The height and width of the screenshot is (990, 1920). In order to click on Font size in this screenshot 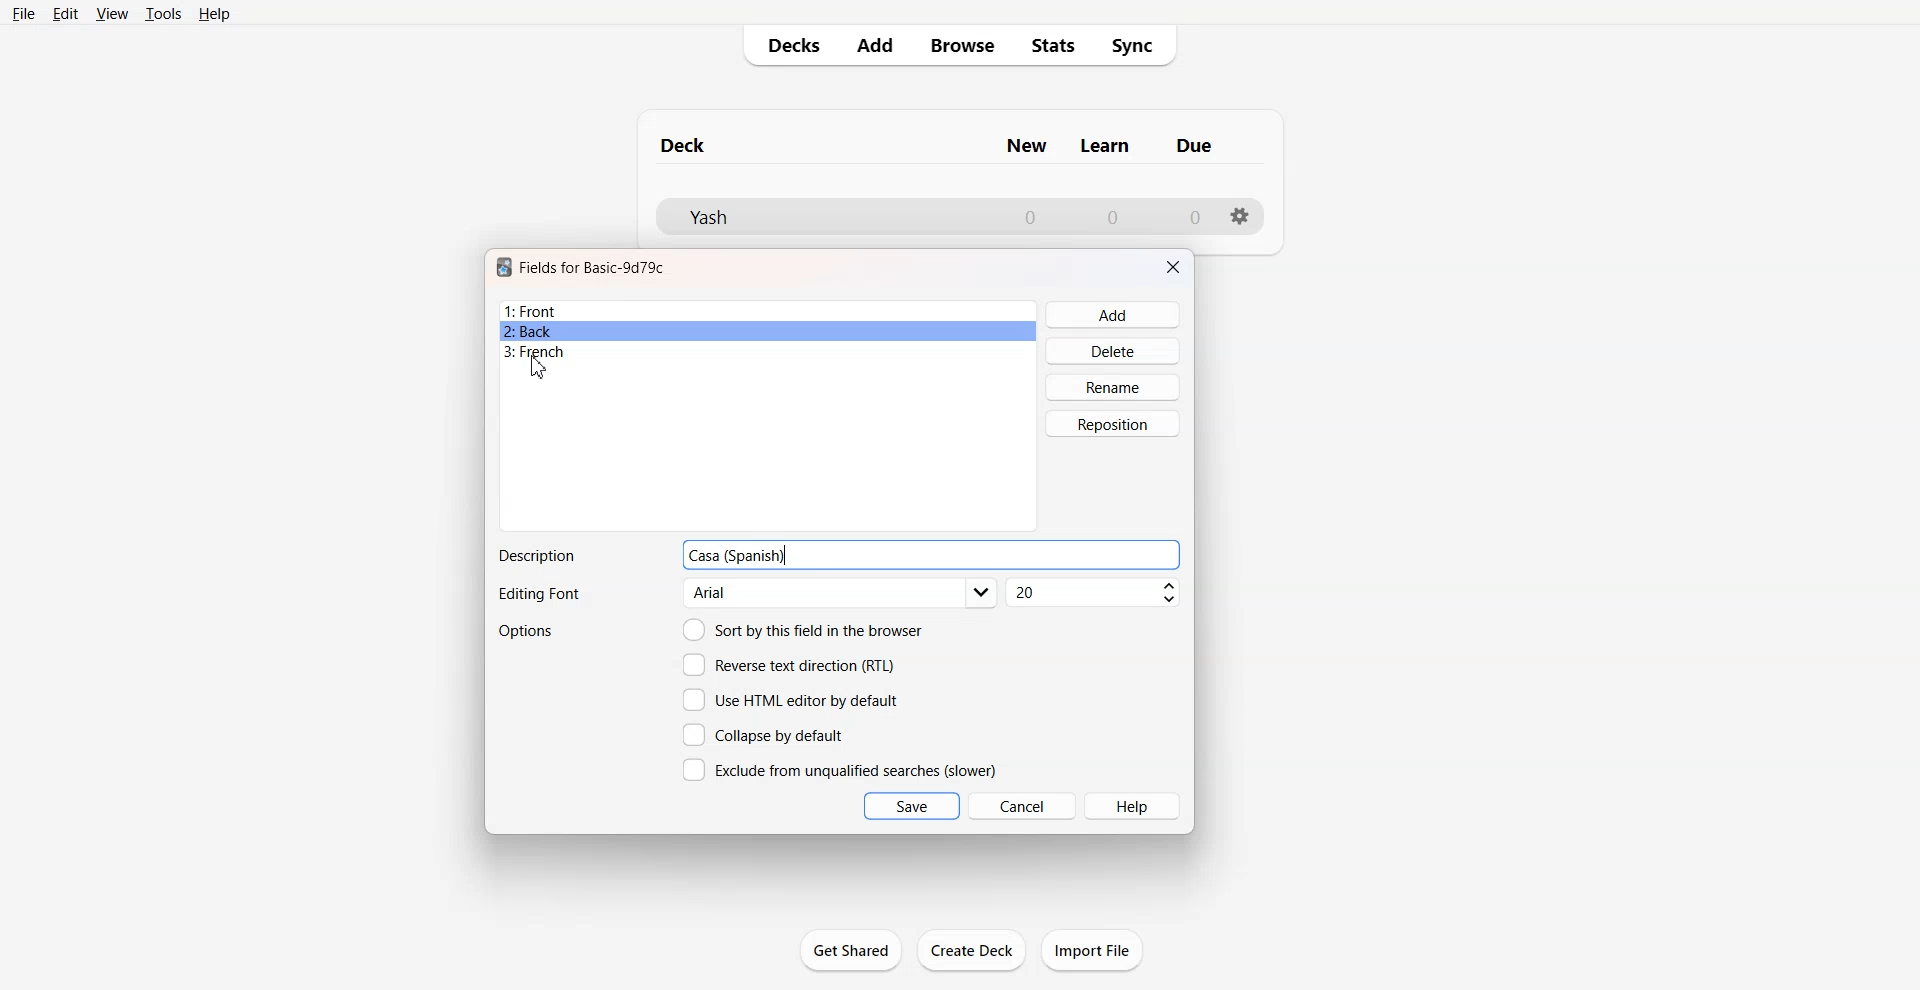, I will do `click(1095, 593)`.